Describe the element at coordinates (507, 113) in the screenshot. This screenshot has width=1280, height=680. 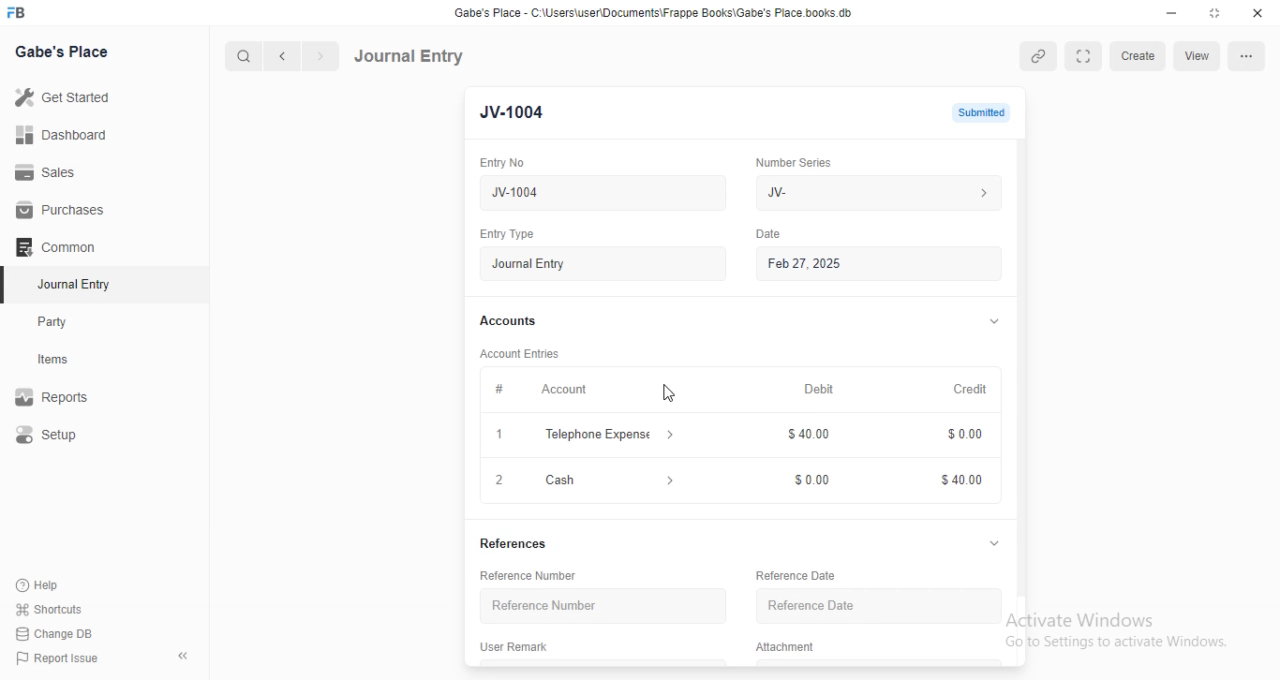
I see `New entry` at that location.